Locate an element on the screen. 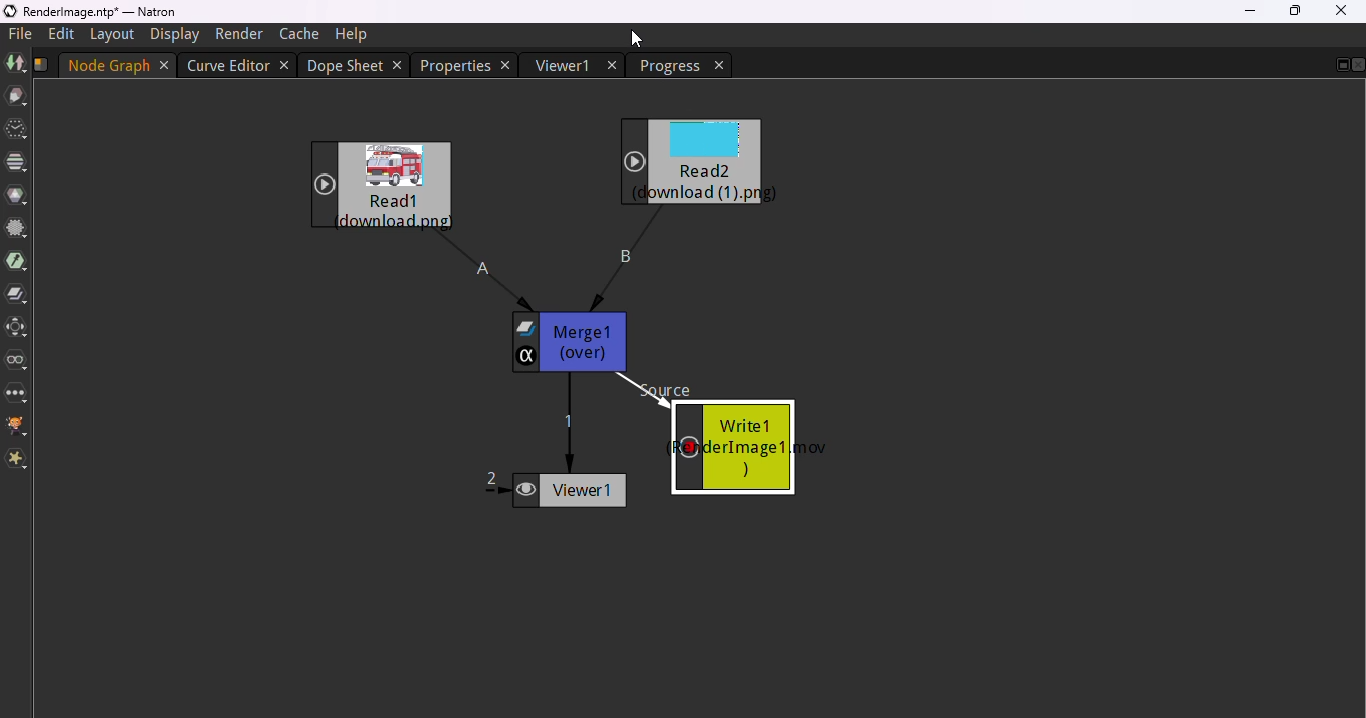 This screenshot has height=718, width=1366. source is located at coordinates (655, 393).